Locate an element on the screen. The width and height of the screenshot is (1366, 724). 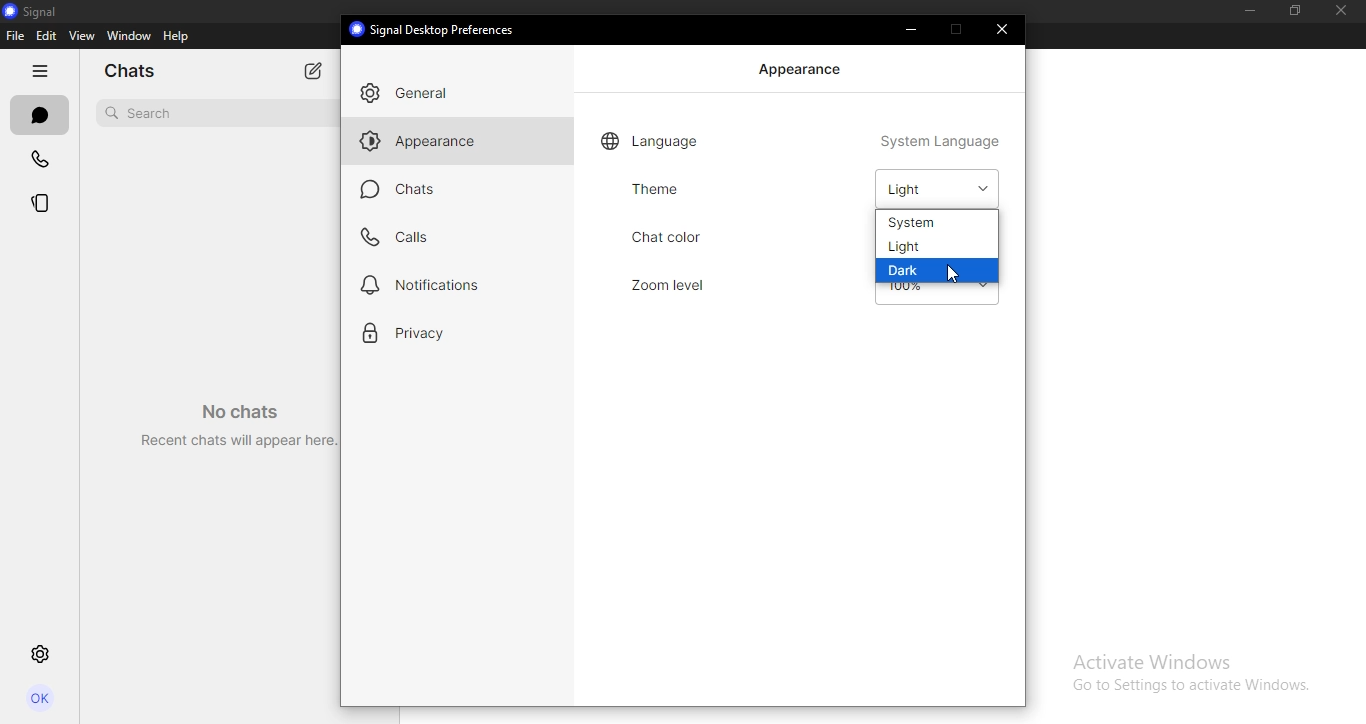
chats is located at coordinates (137, 72).